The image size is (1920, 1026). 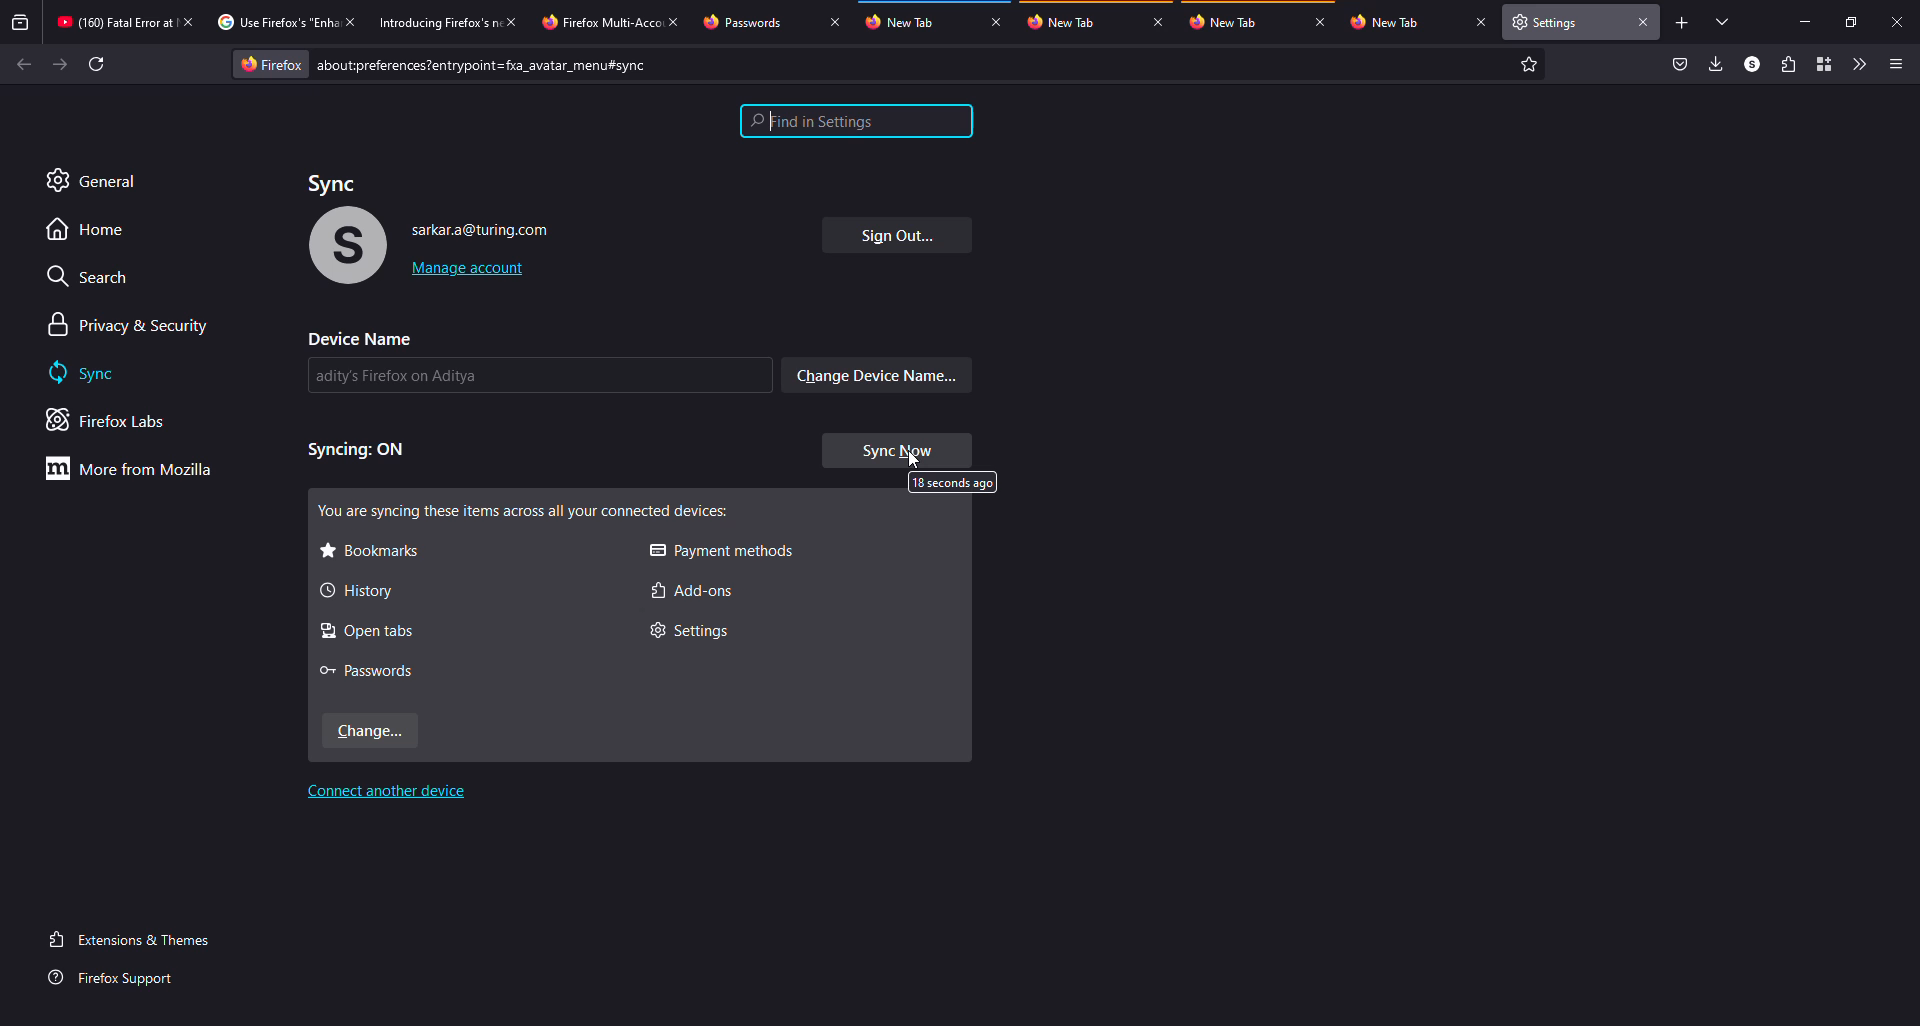 I want to click on downloads, so click(x=1713, y=62).